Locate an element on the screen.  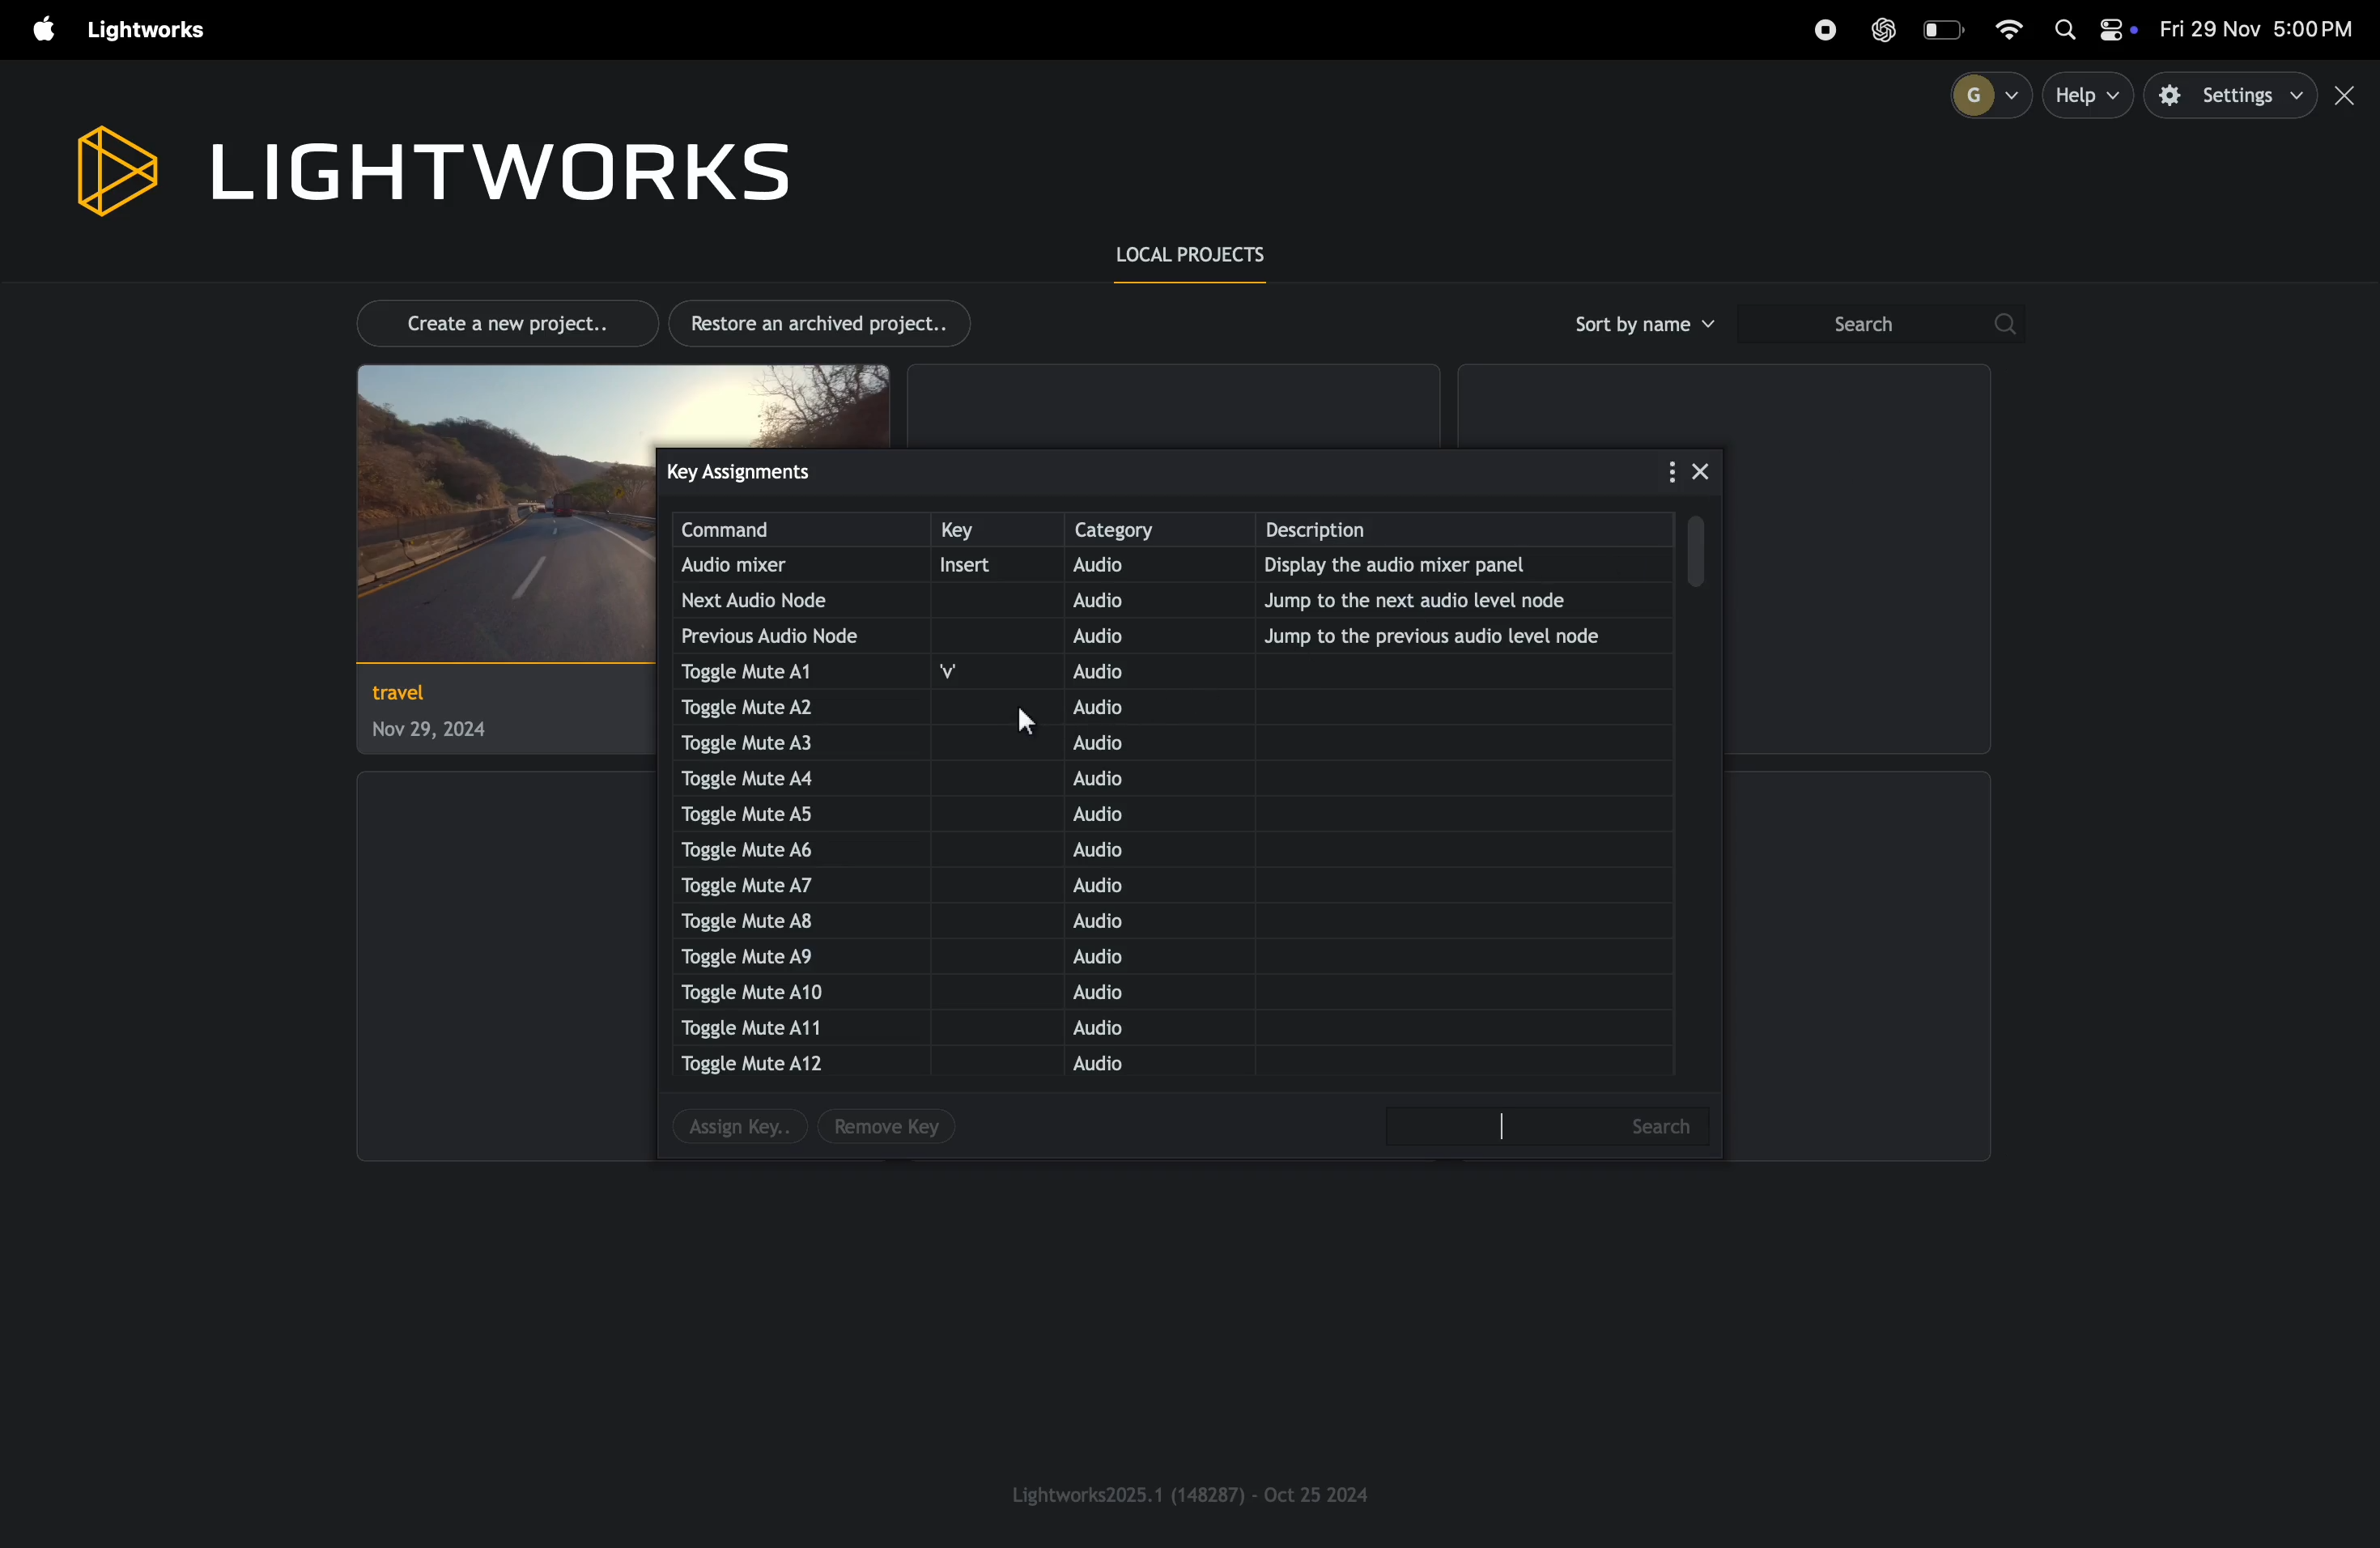
light works version is located at coordinates (1193, 1493).